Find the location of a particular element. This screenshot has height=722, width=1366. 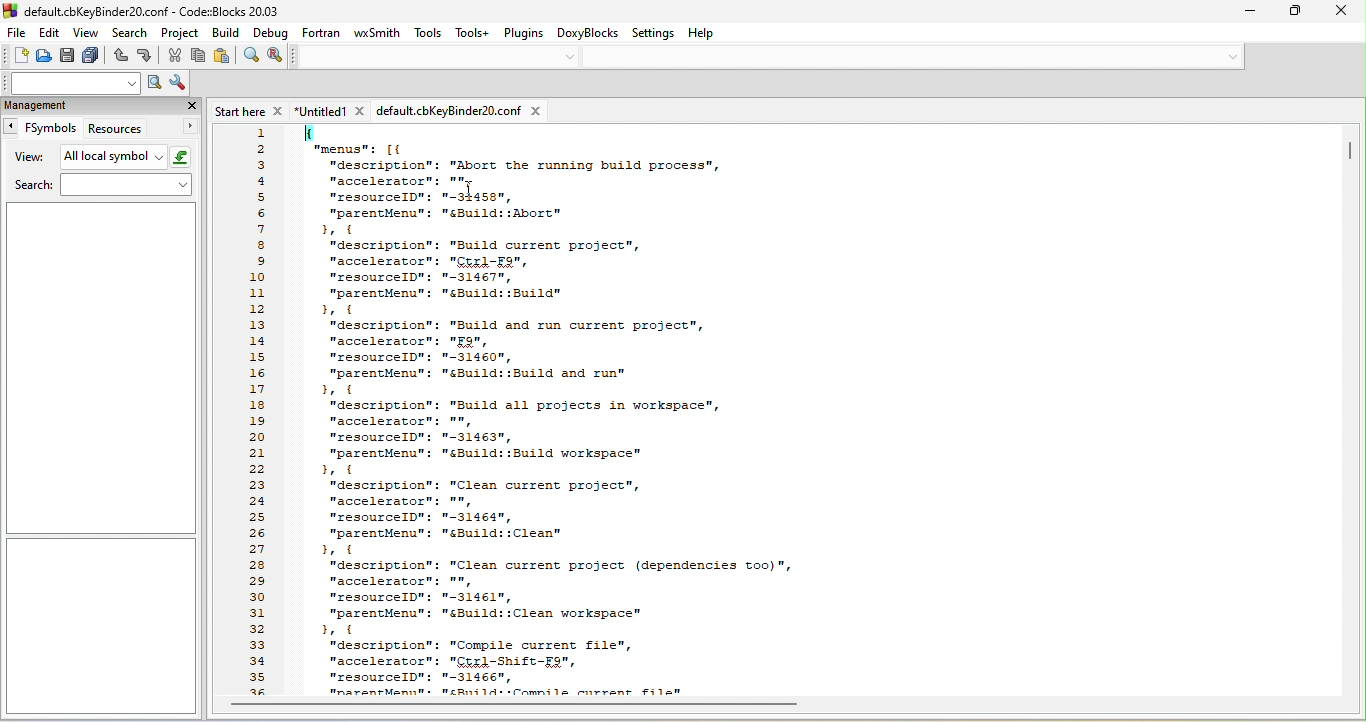

search text is located at coordinates (70, 82).